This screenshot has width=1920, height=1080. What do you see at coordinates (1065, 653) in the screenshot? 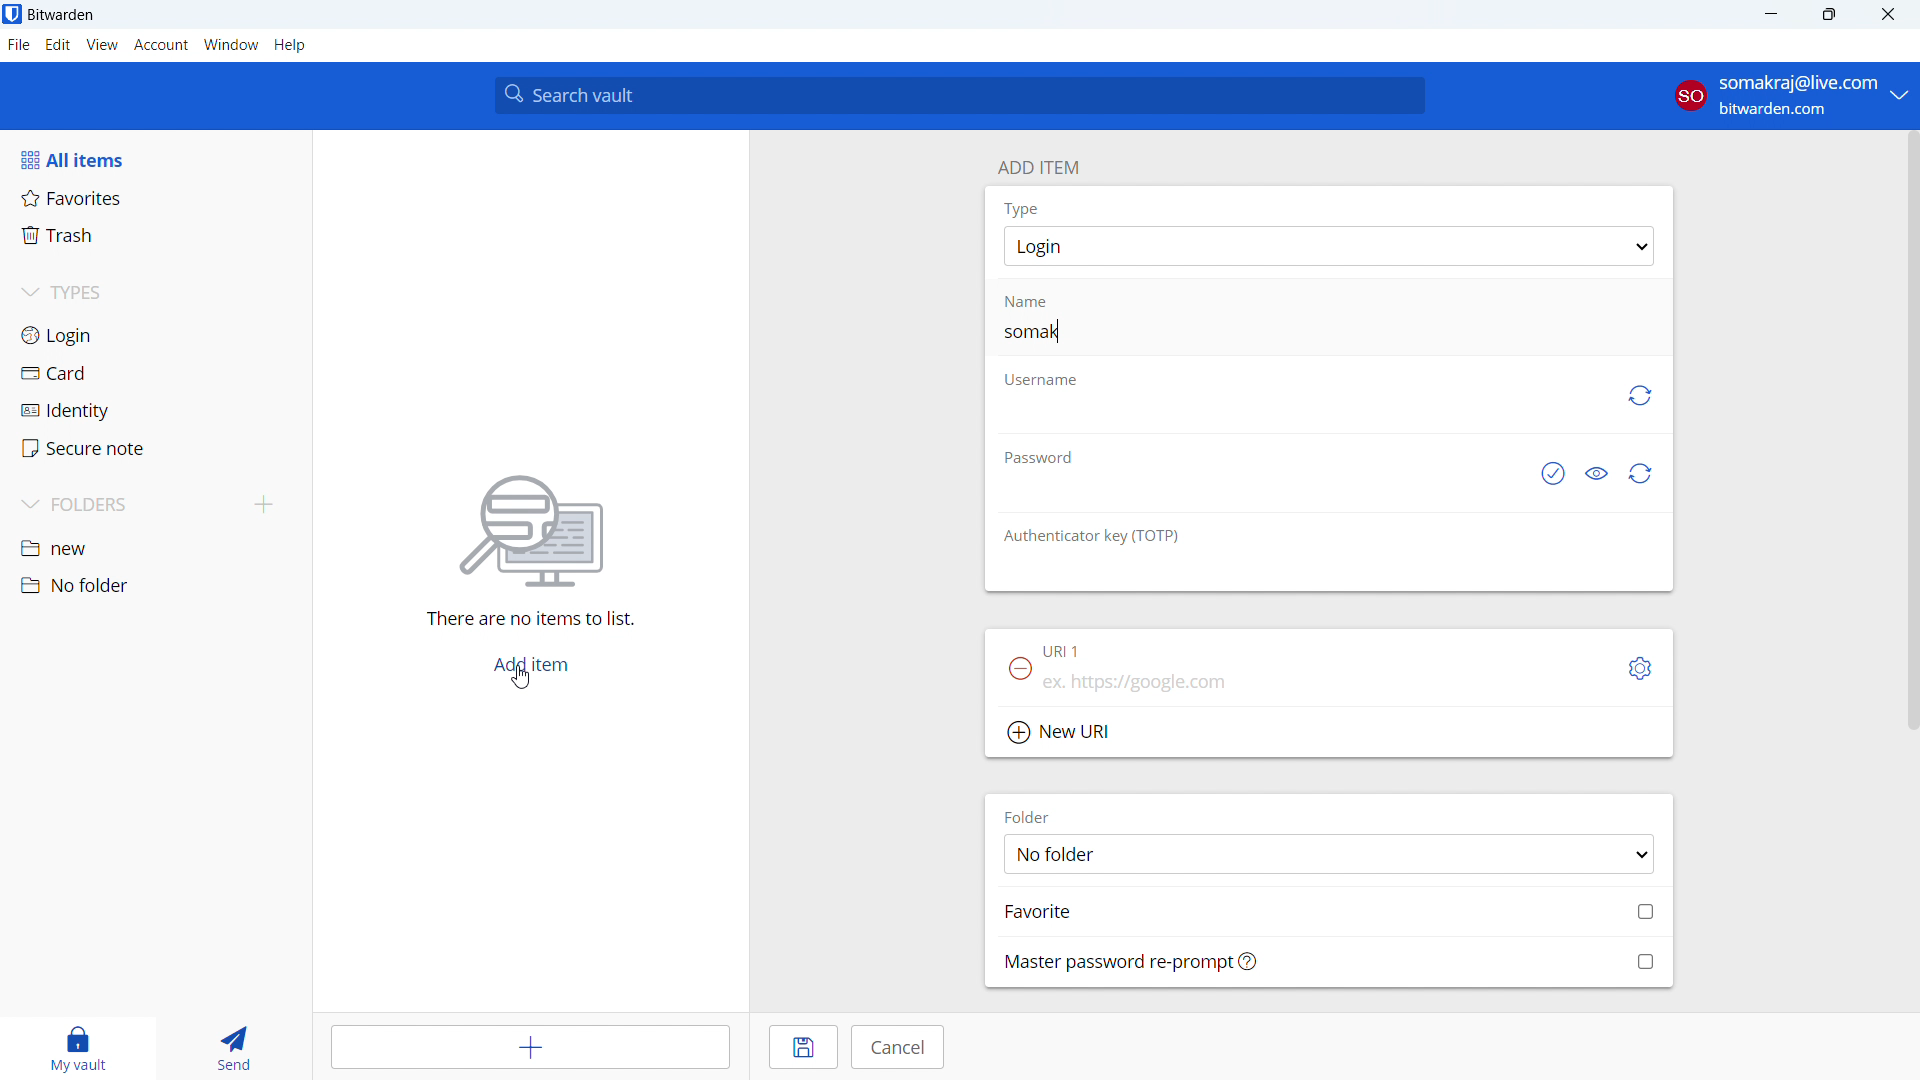
I see `URL 1` at bounding box center [1065, 653].